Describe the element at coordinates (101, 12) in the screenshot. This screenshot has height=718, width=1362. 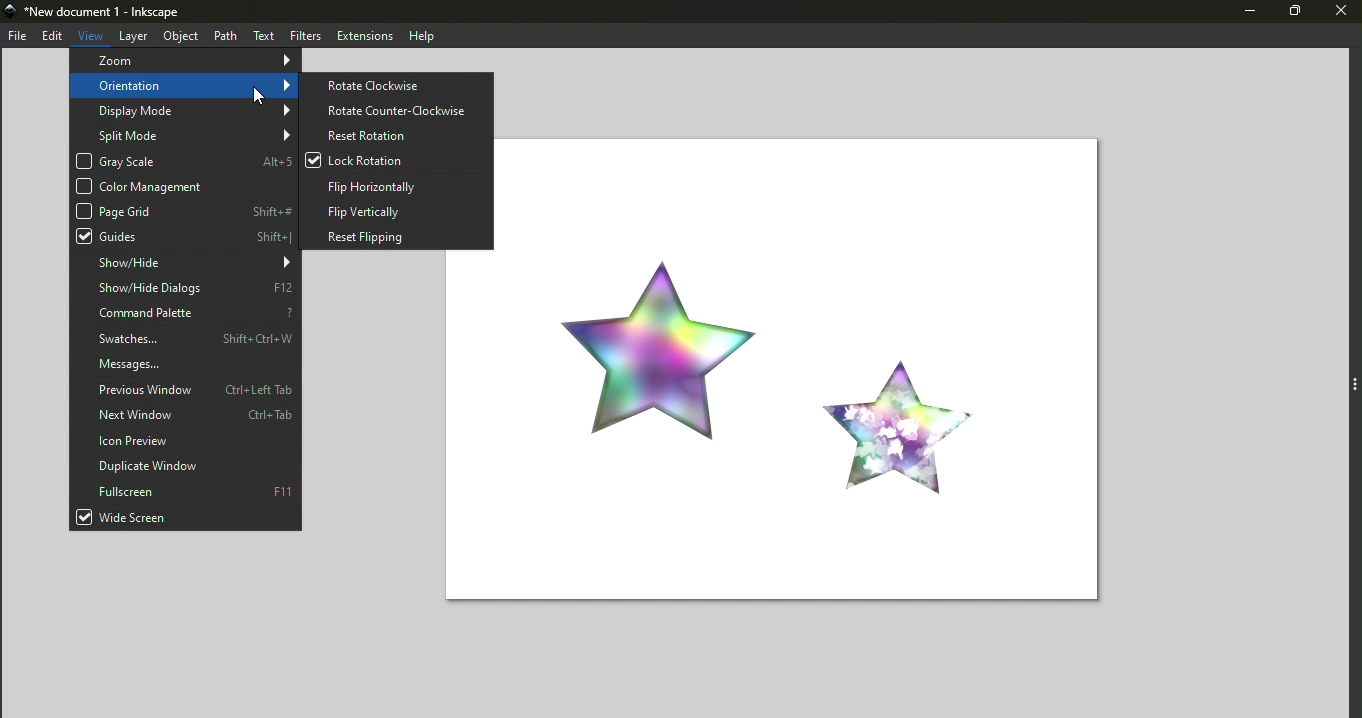
I see `new document 1-inkscape` at that location.